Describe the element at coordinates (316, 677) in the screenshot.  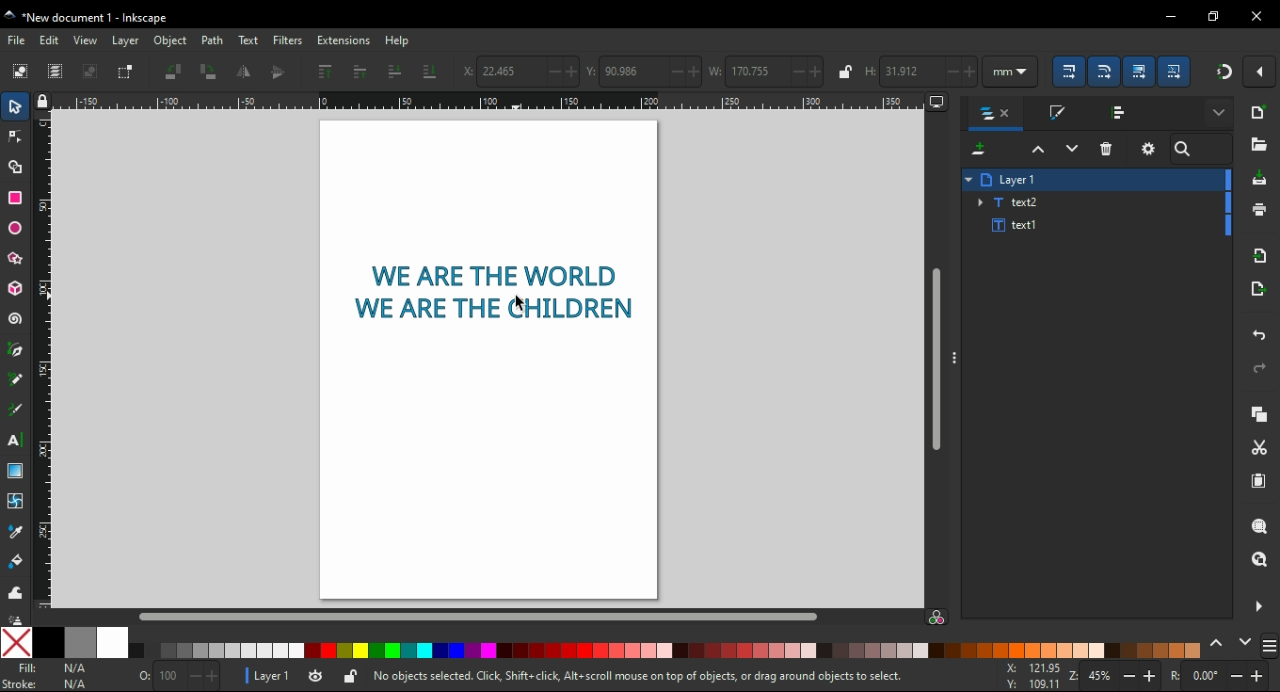
I see `layer visible` at that location.